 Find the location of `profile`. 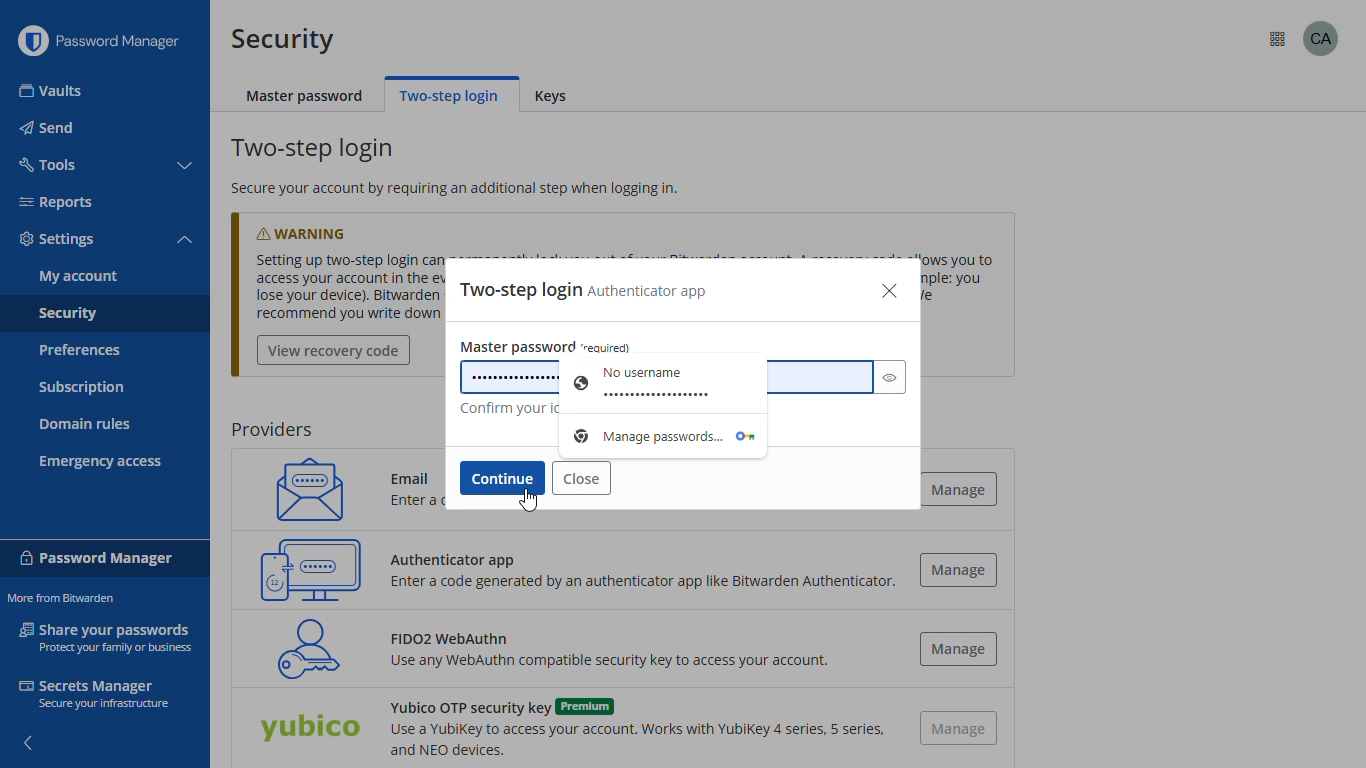

profile is located at coordinates (1321, 38).